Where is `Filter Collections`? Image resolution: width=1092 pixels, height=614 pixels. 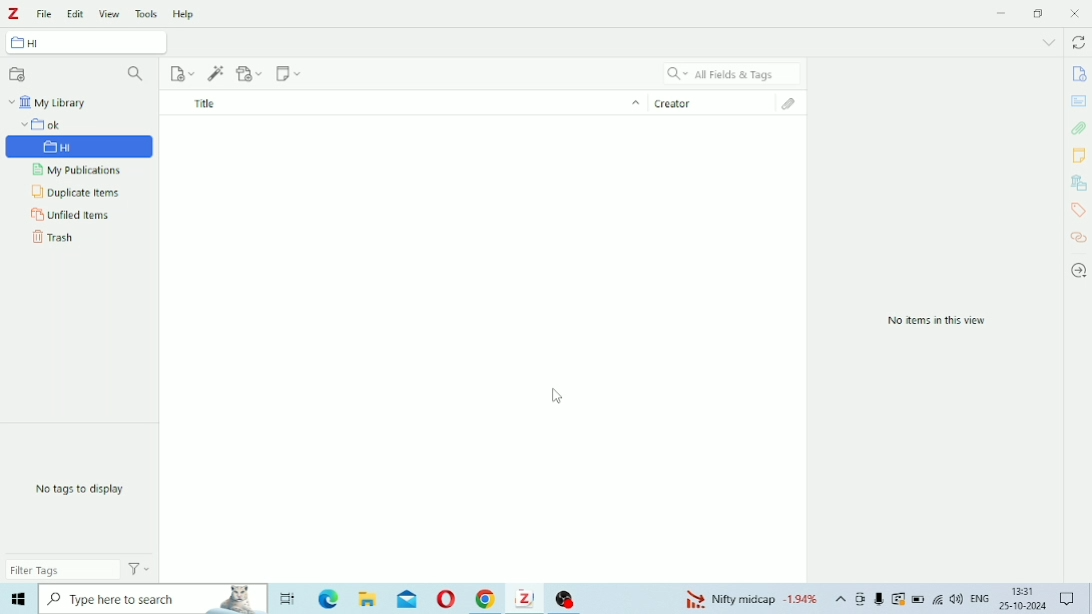
Filter Collections is located at coordinates (138, 75).